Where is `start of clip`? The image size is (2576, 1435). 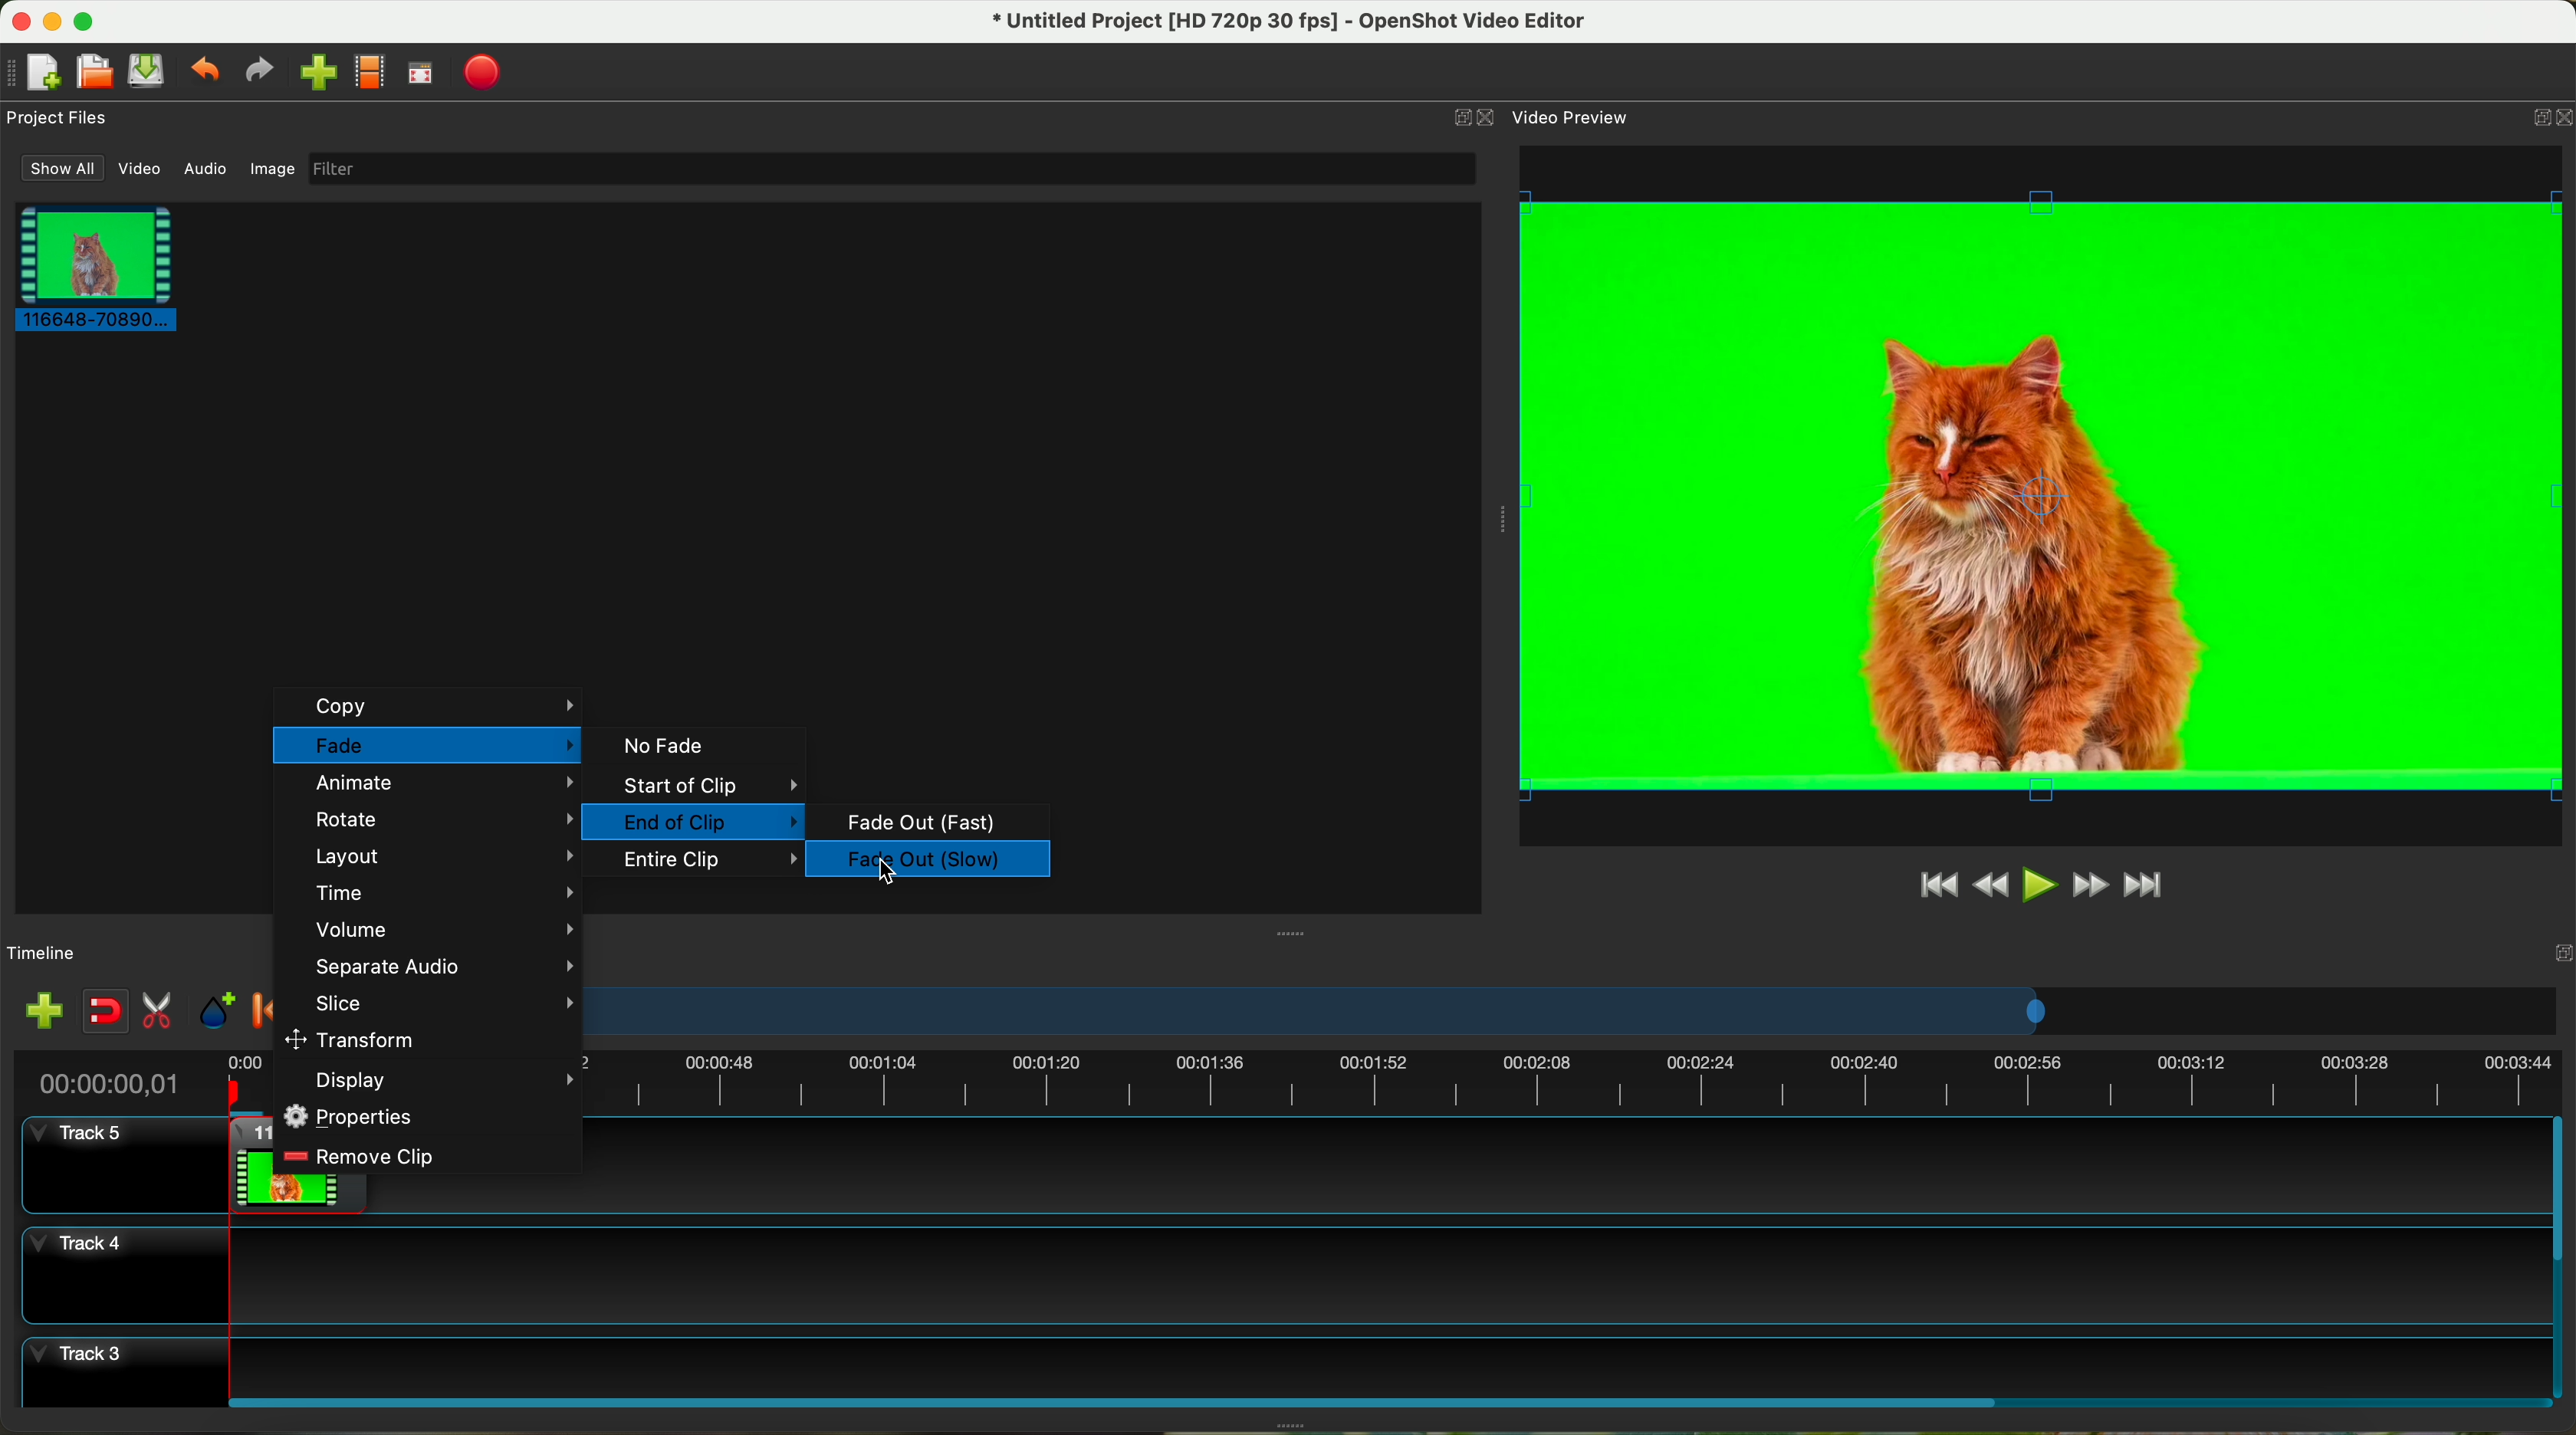 start of clip is located at coordinates (698, 786).